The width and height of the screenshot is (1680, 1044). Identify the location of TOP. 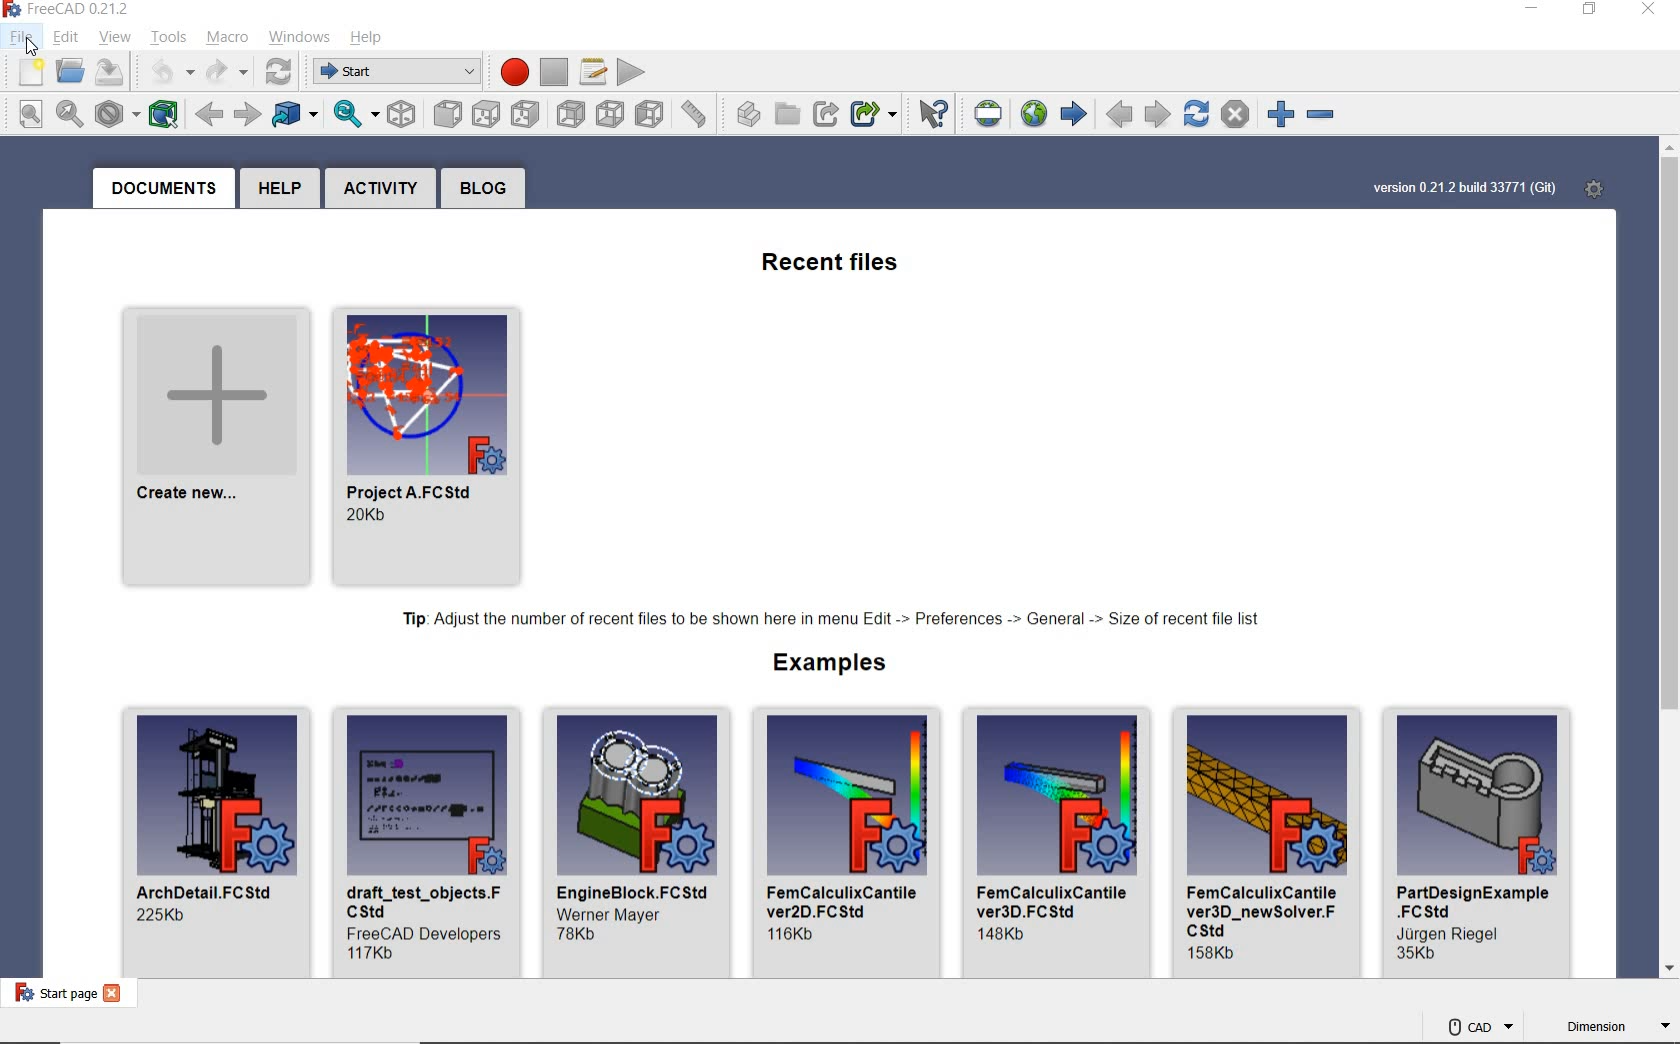
(488, 114).